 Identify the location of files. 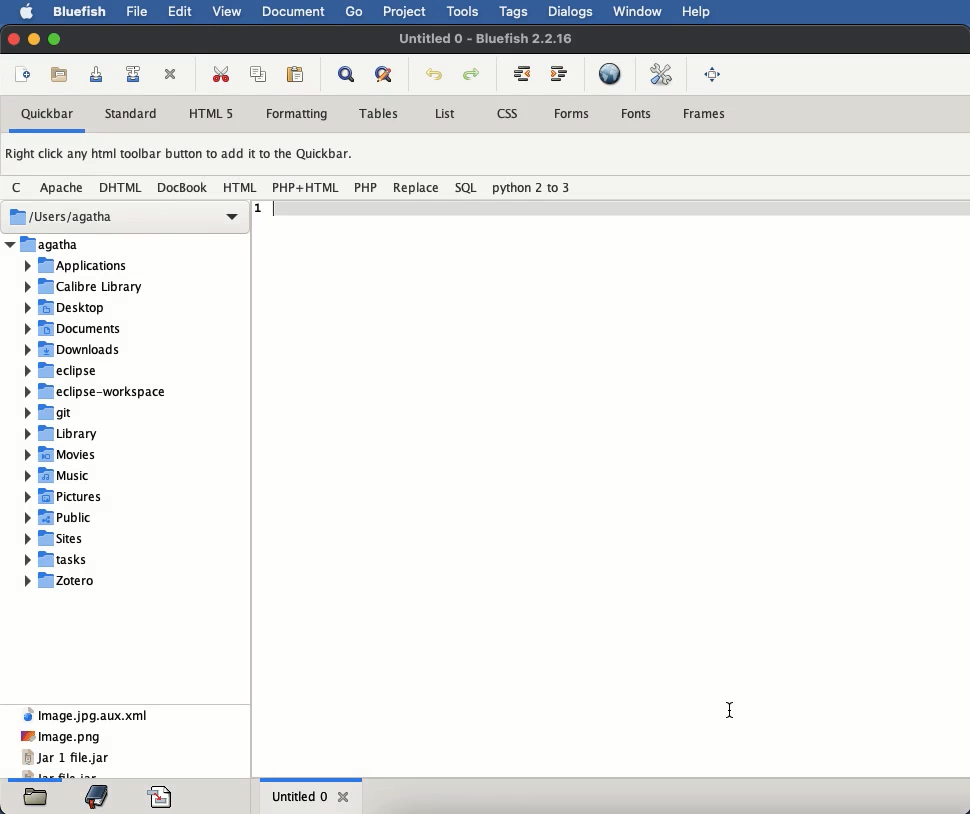
(36, 797).